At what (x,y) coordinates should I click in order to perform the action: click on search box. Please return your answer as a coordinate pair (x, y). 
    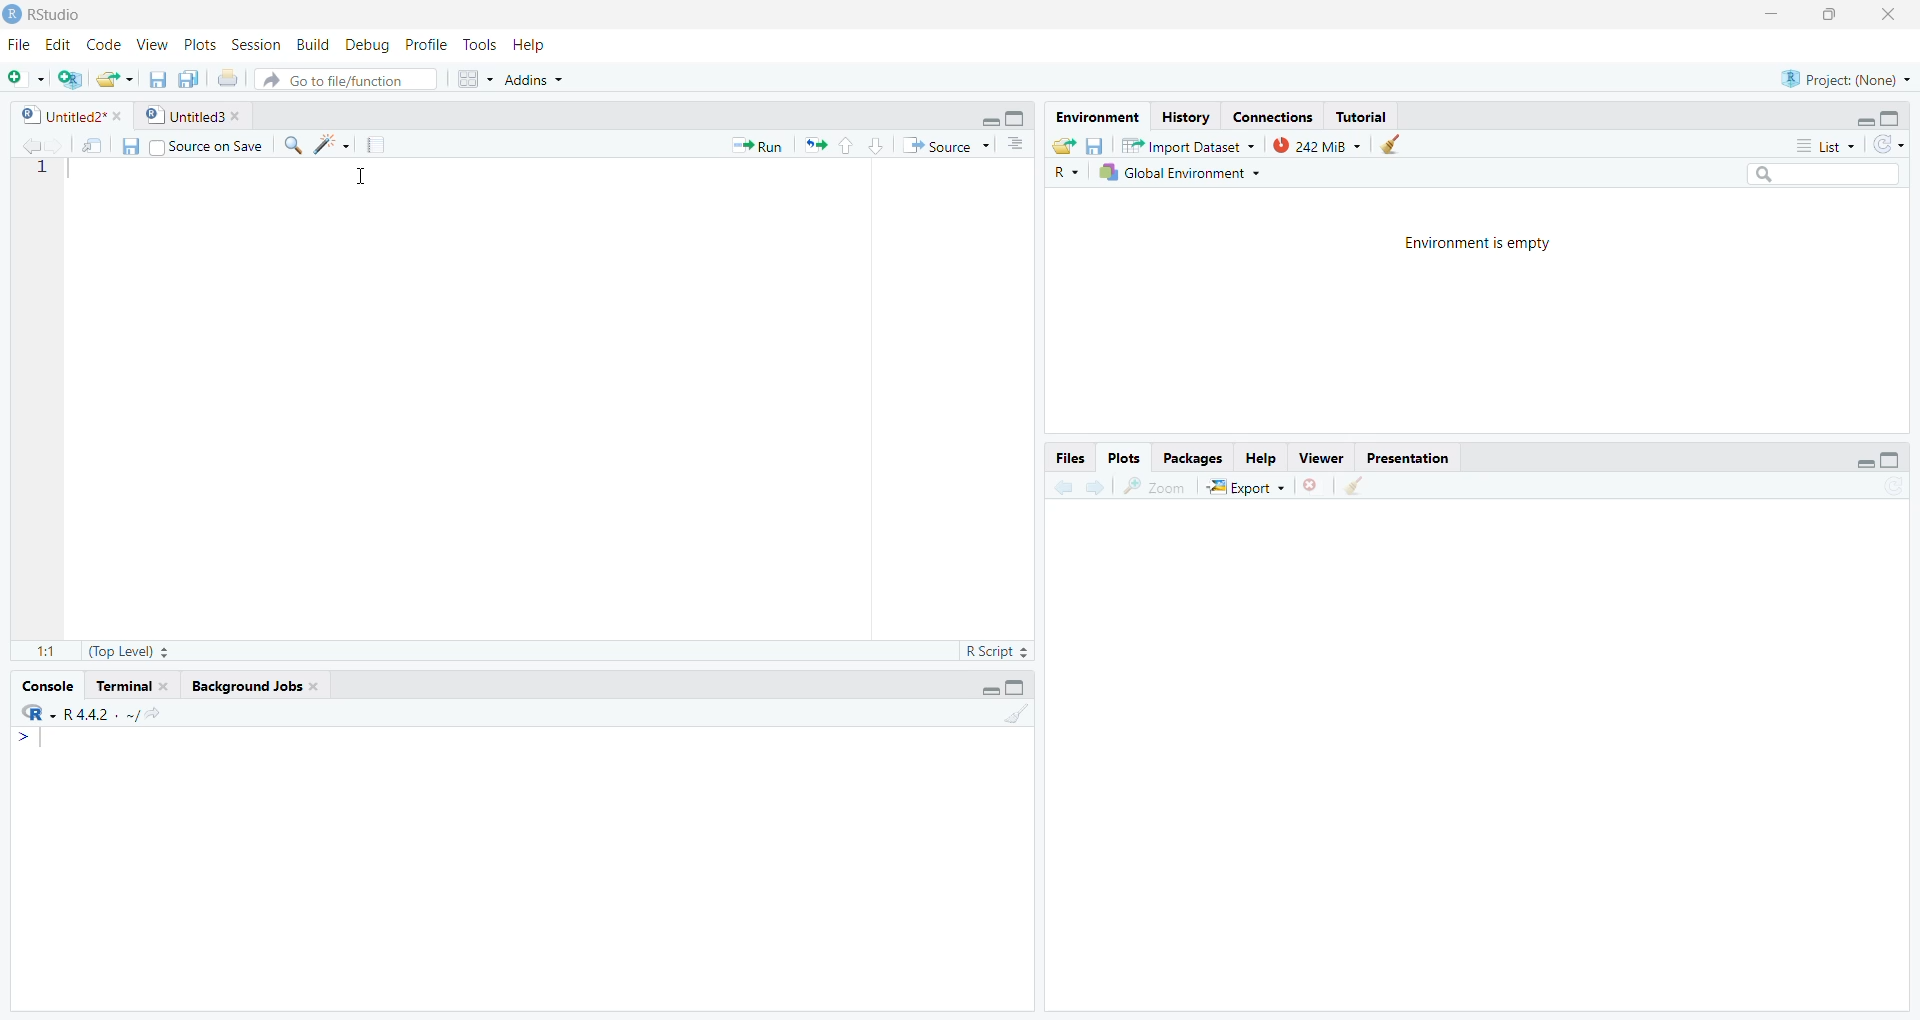
    Looking at the image, I should click on (1821, 173).